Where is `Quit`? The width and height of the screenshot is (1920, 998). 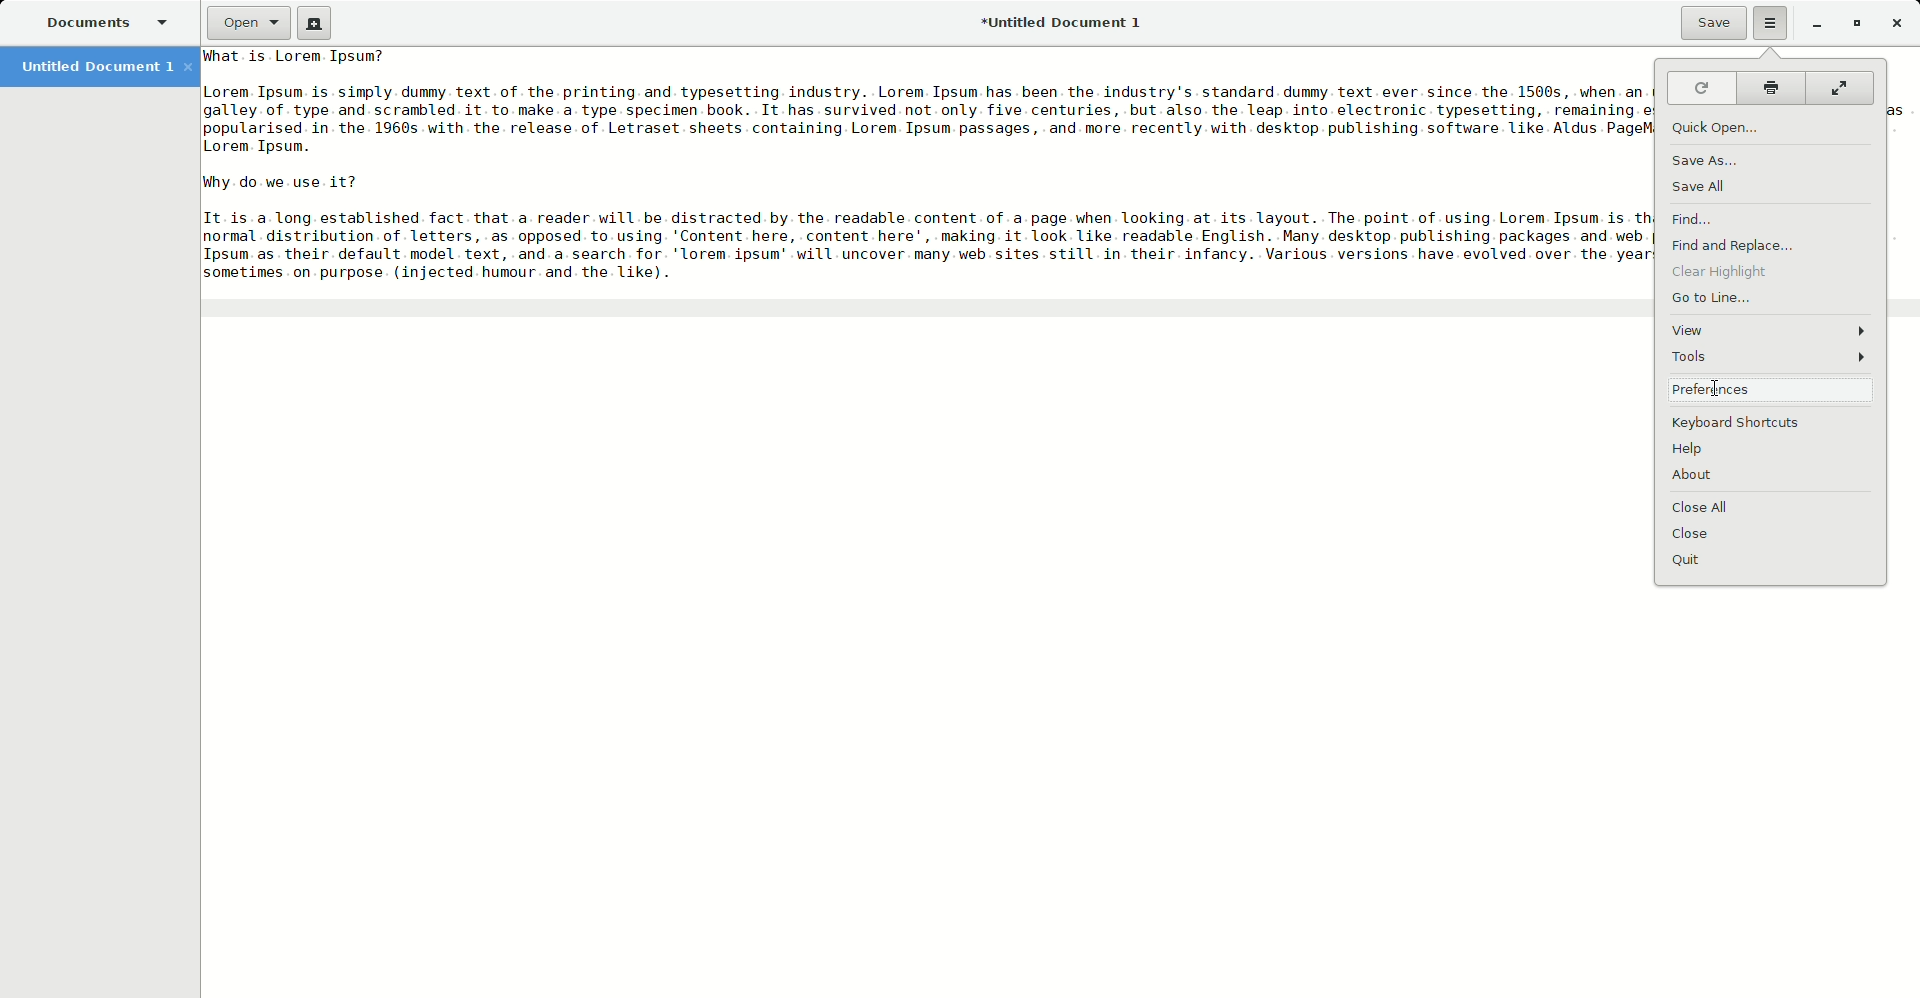
Quit is located at coordinates (1693, 560).